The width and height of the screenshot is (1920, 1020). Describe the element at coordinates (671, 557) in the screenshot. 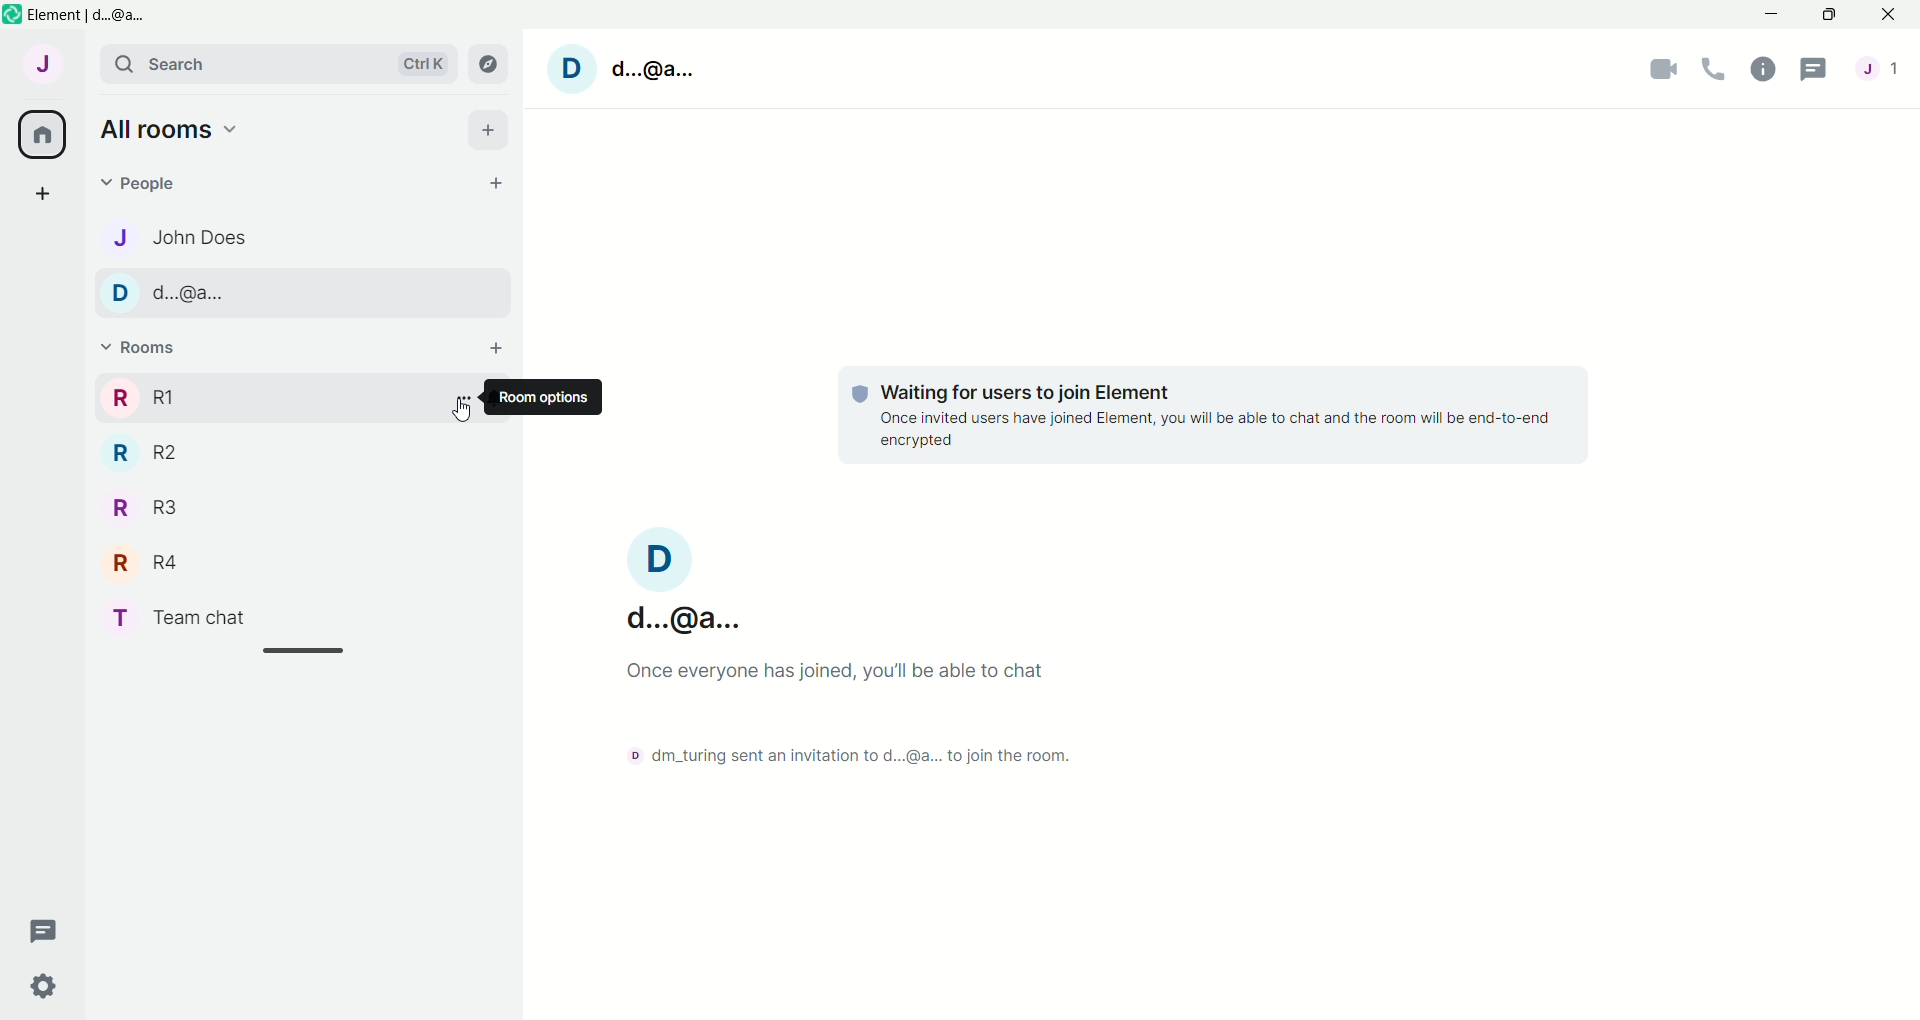

I see `D Profile` at that location.